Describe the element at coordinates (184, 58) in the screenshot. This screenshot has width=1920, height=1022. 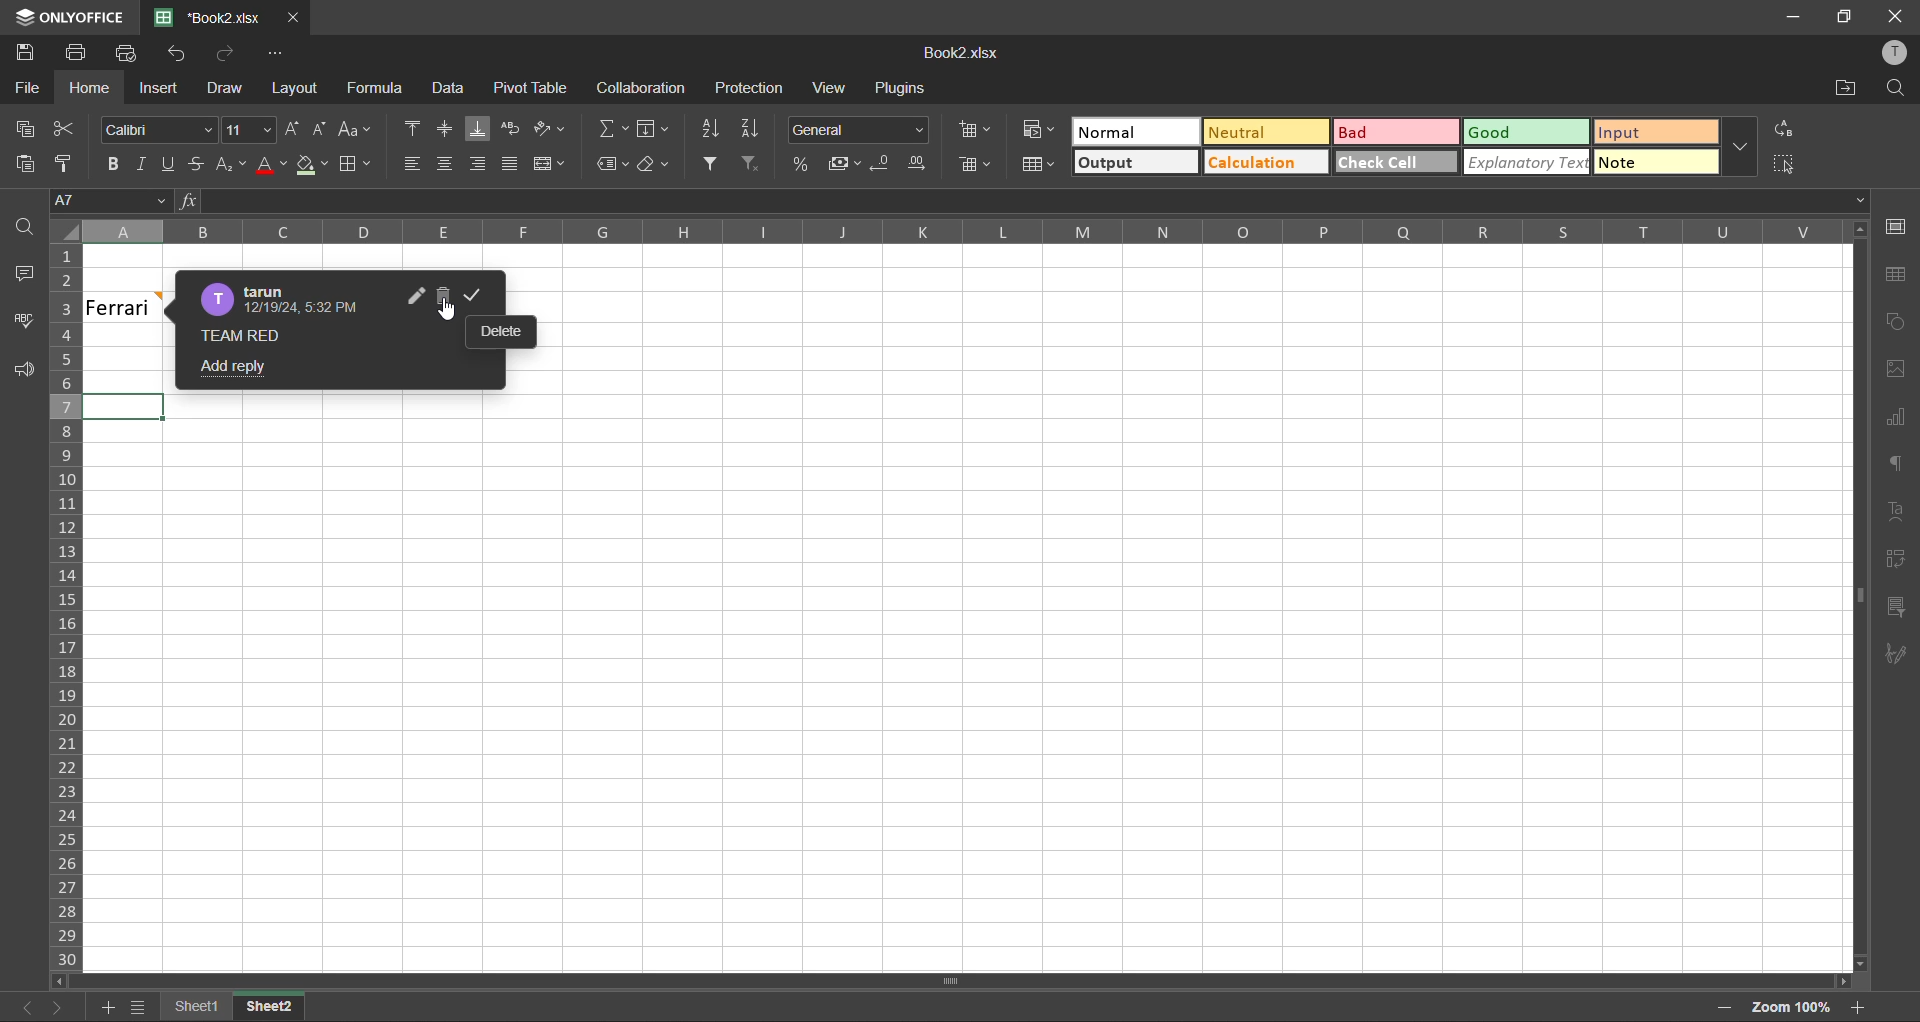
I see `Undo` at that location.